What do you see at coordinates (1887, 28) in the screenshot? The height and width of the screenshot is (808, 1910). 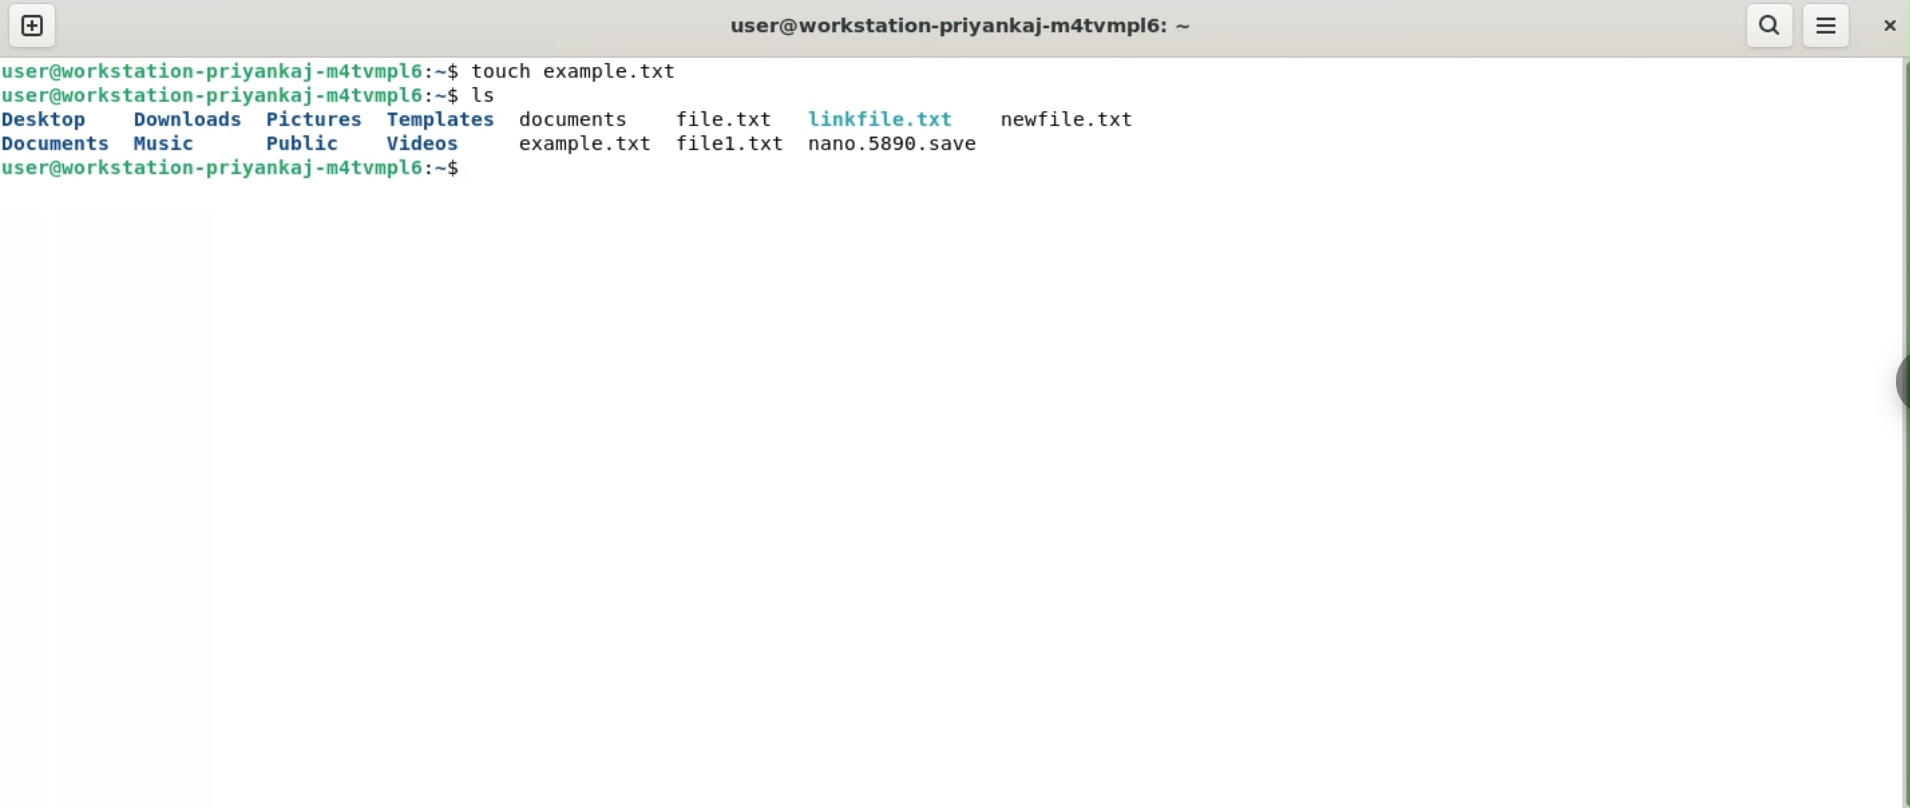 I see `close` at bounding box center [1887, 28].